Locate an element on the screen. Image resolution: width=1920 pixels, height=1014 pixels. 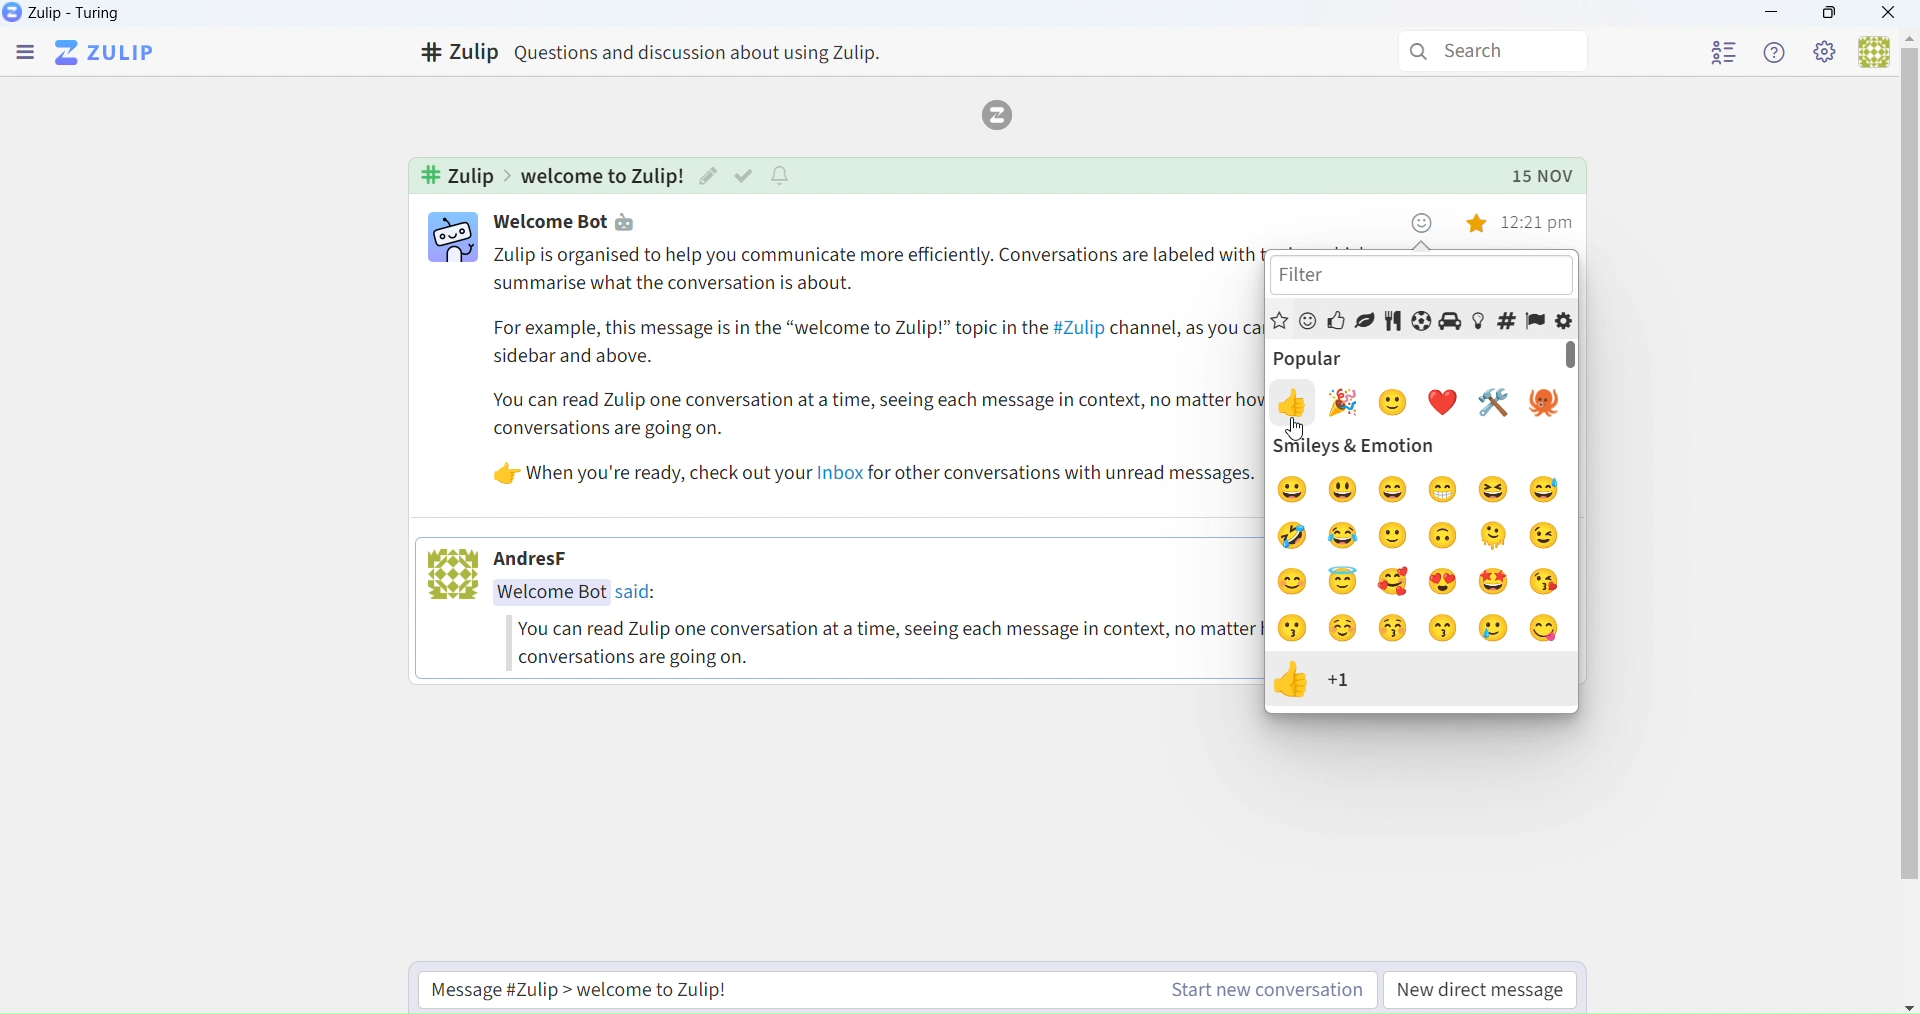
types of emojis is located at coordinates (1424, 318).